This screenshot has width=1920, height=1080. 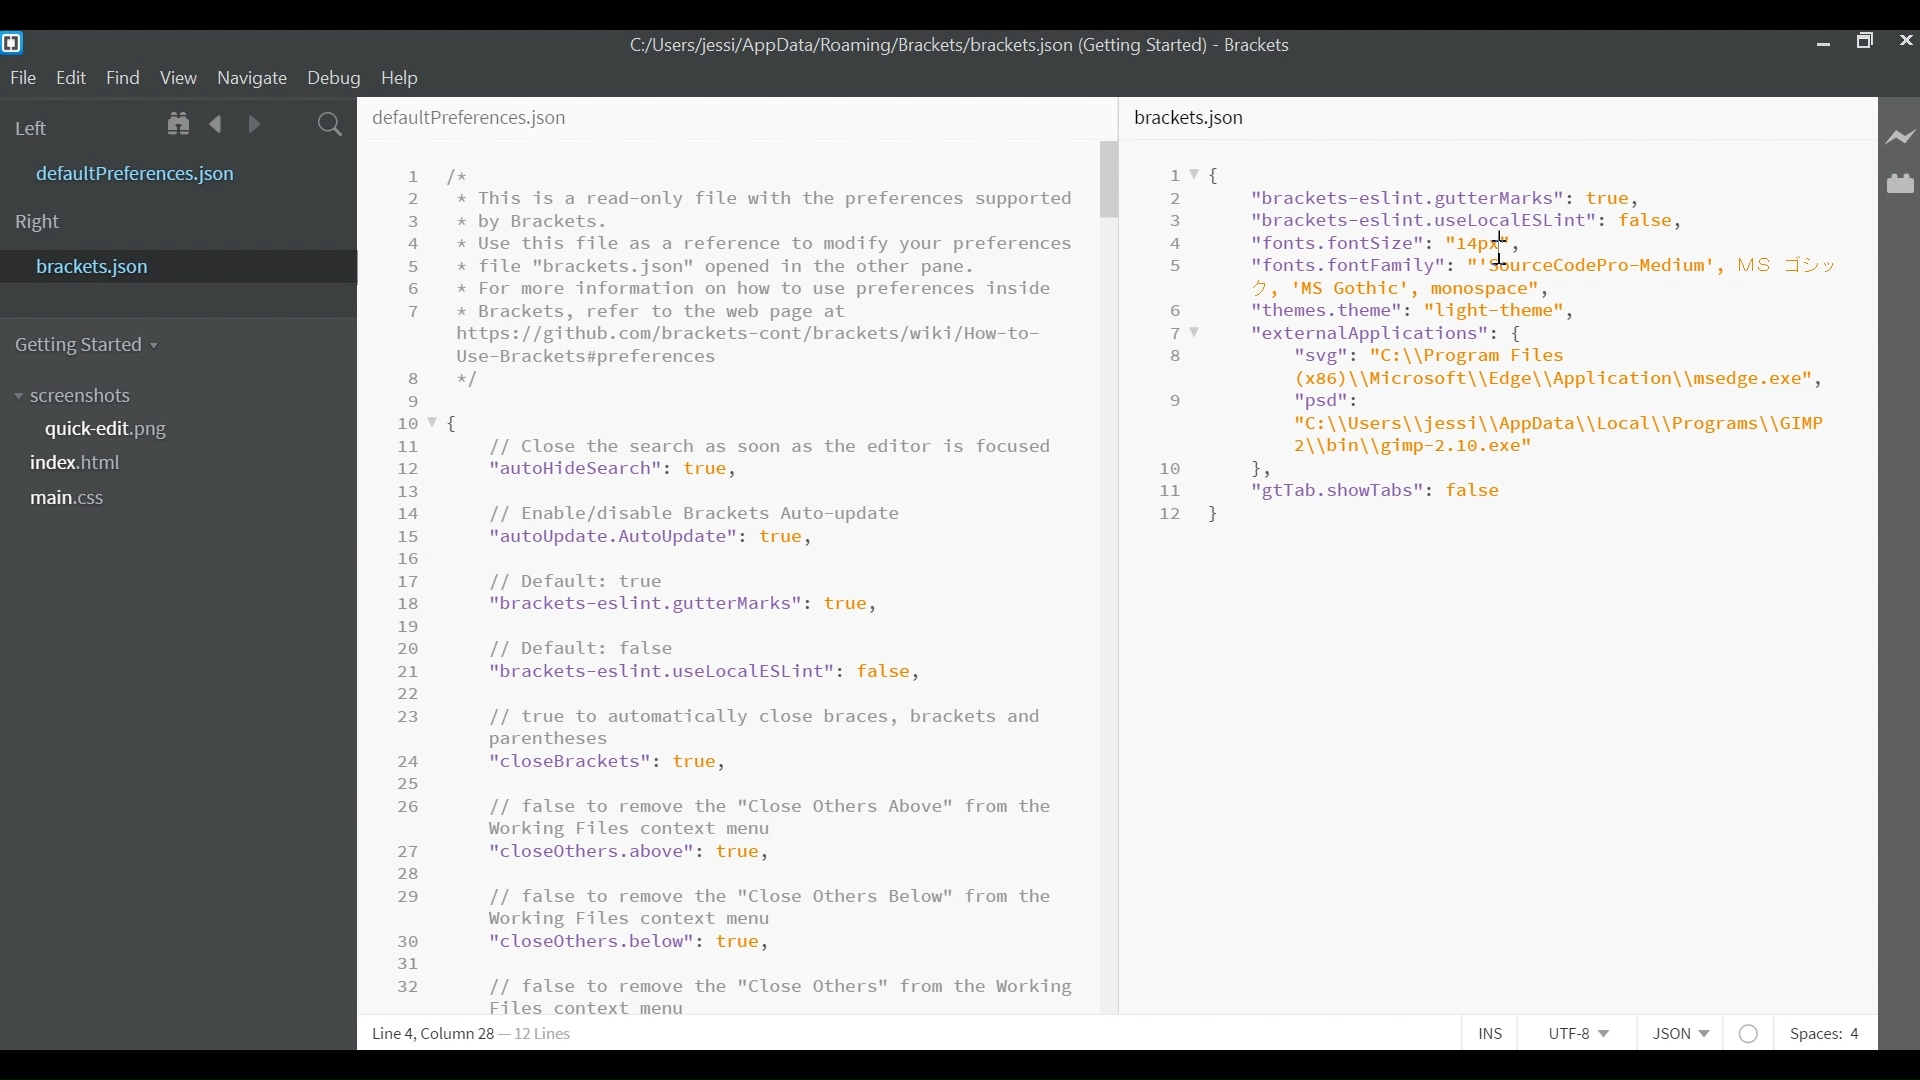 I want to click on cursor, so click(x=1505, y=252).